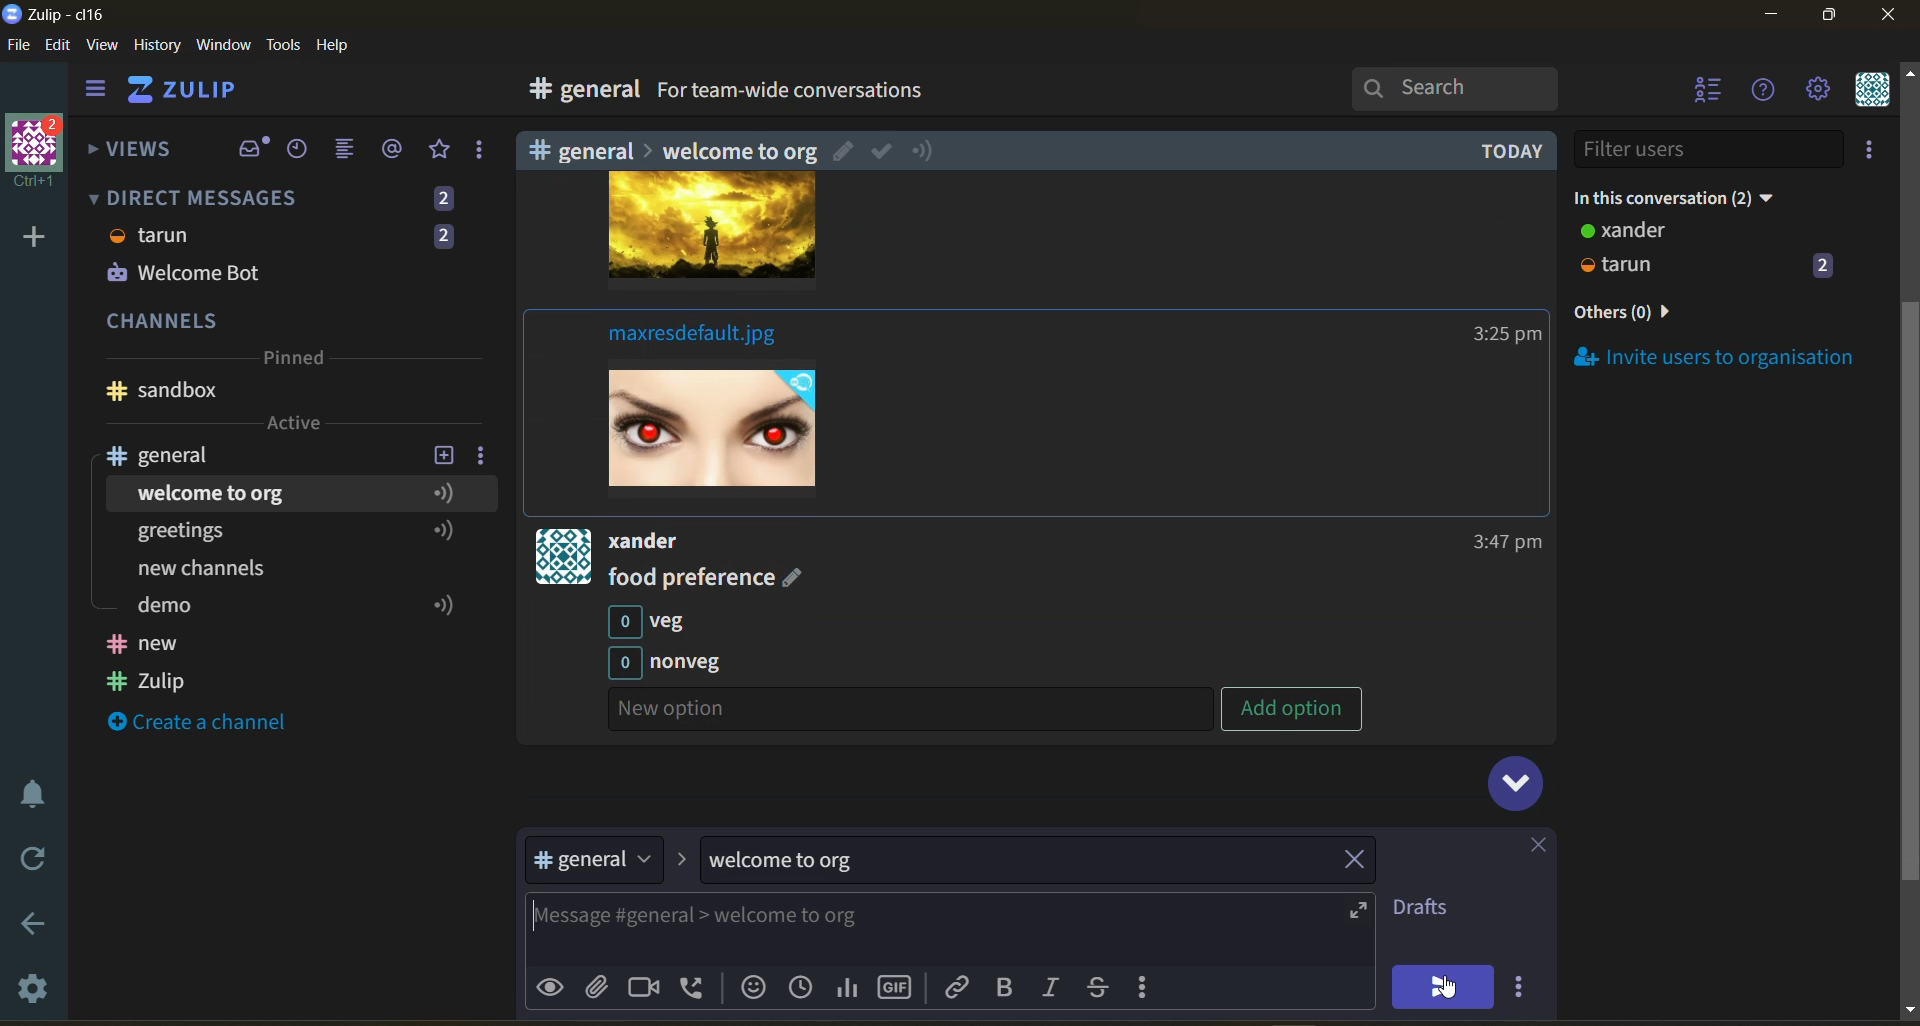  Describe the element at coordinates (1488, 333) in the screenshot. I see `` at that location.